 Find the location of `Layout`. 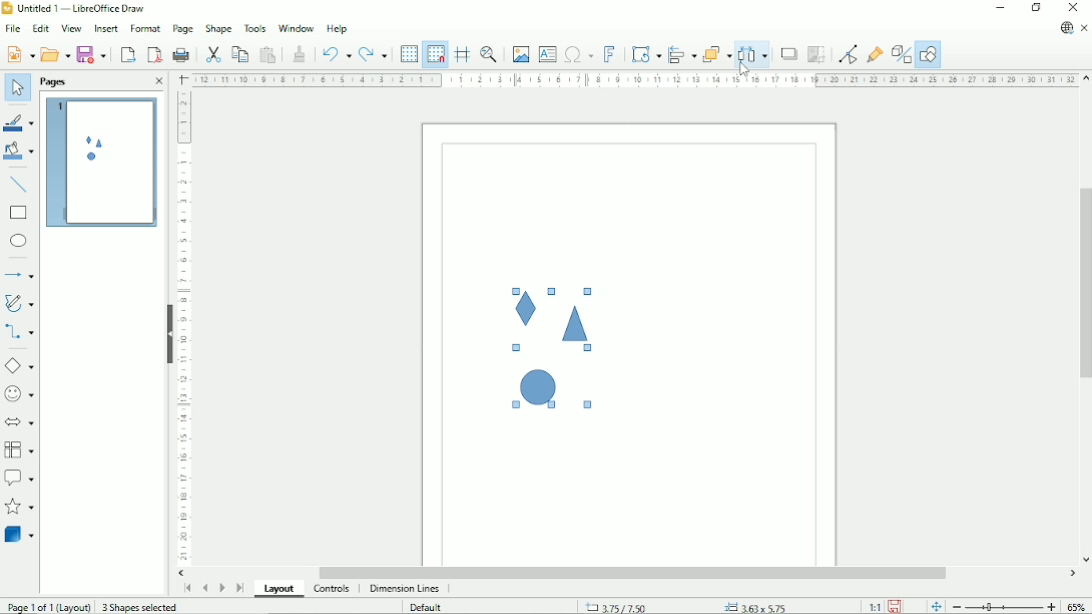

Layout is located at coordinates (279, 590).